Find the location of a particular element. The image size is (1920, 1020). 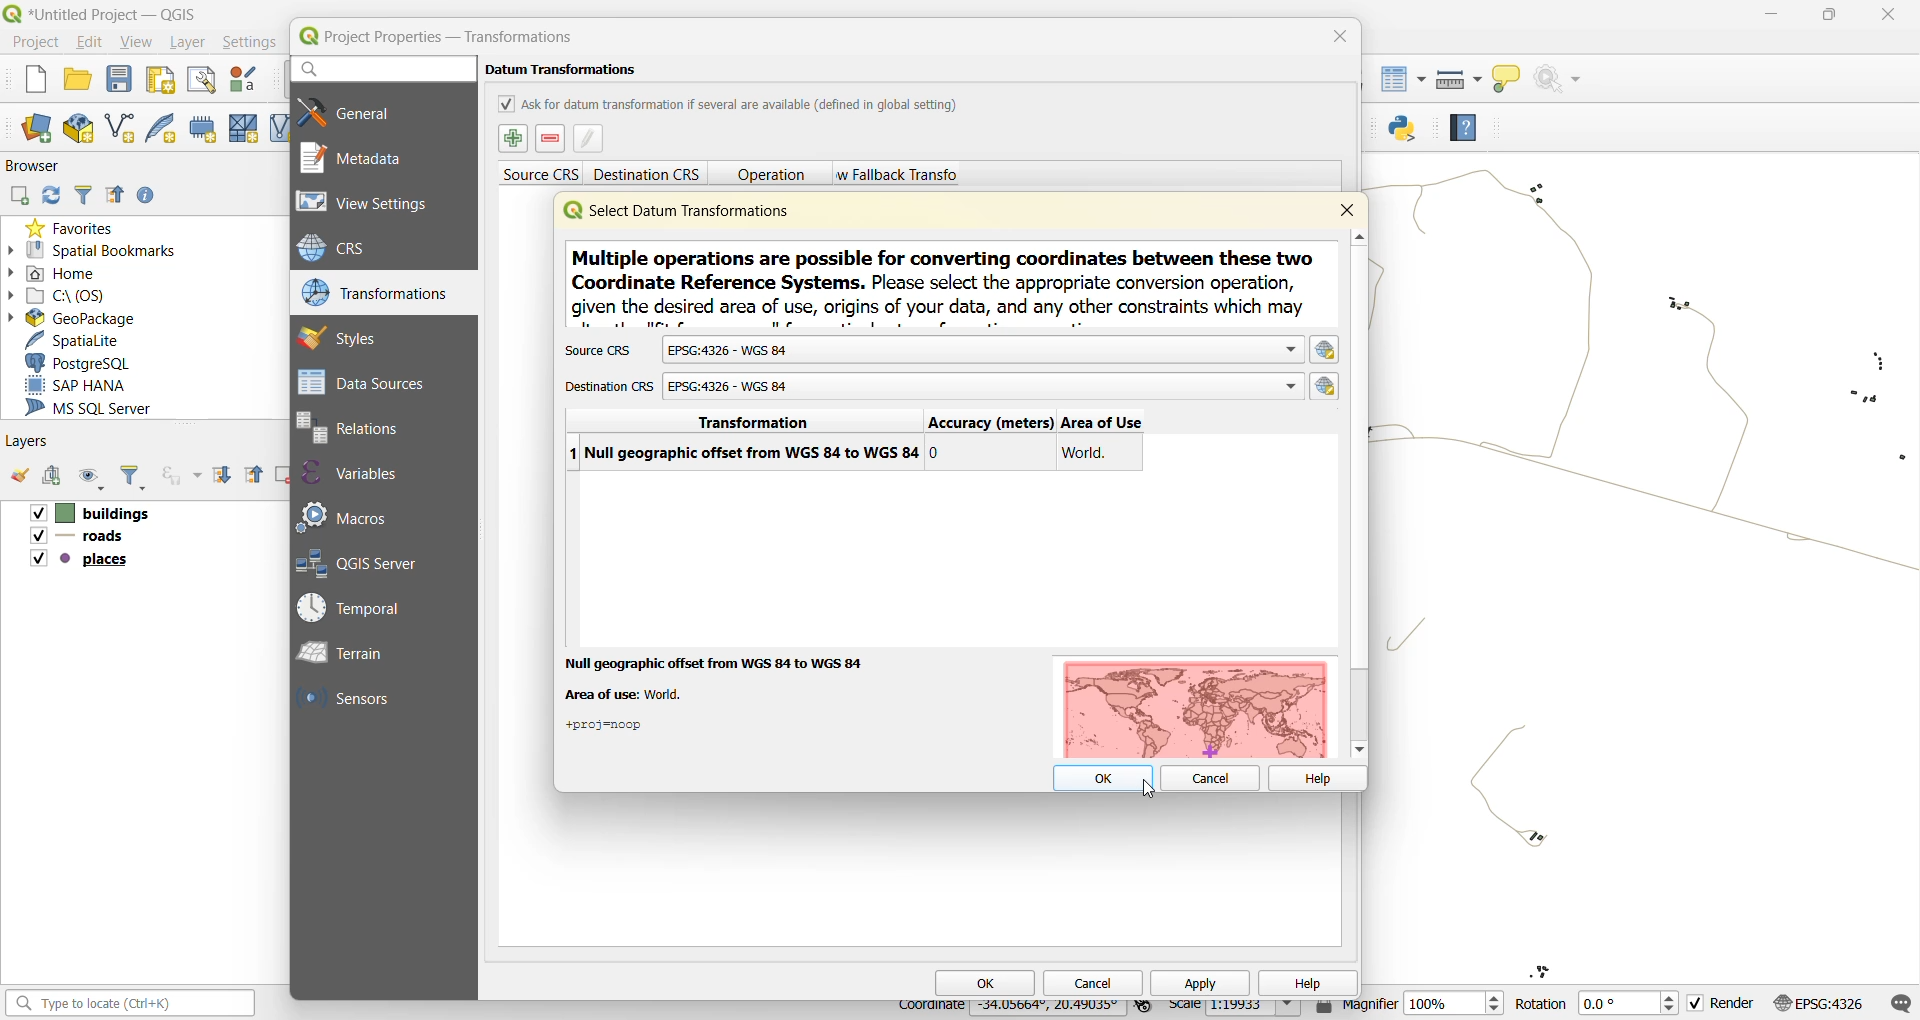

filter is located at coordinates (85, 195).